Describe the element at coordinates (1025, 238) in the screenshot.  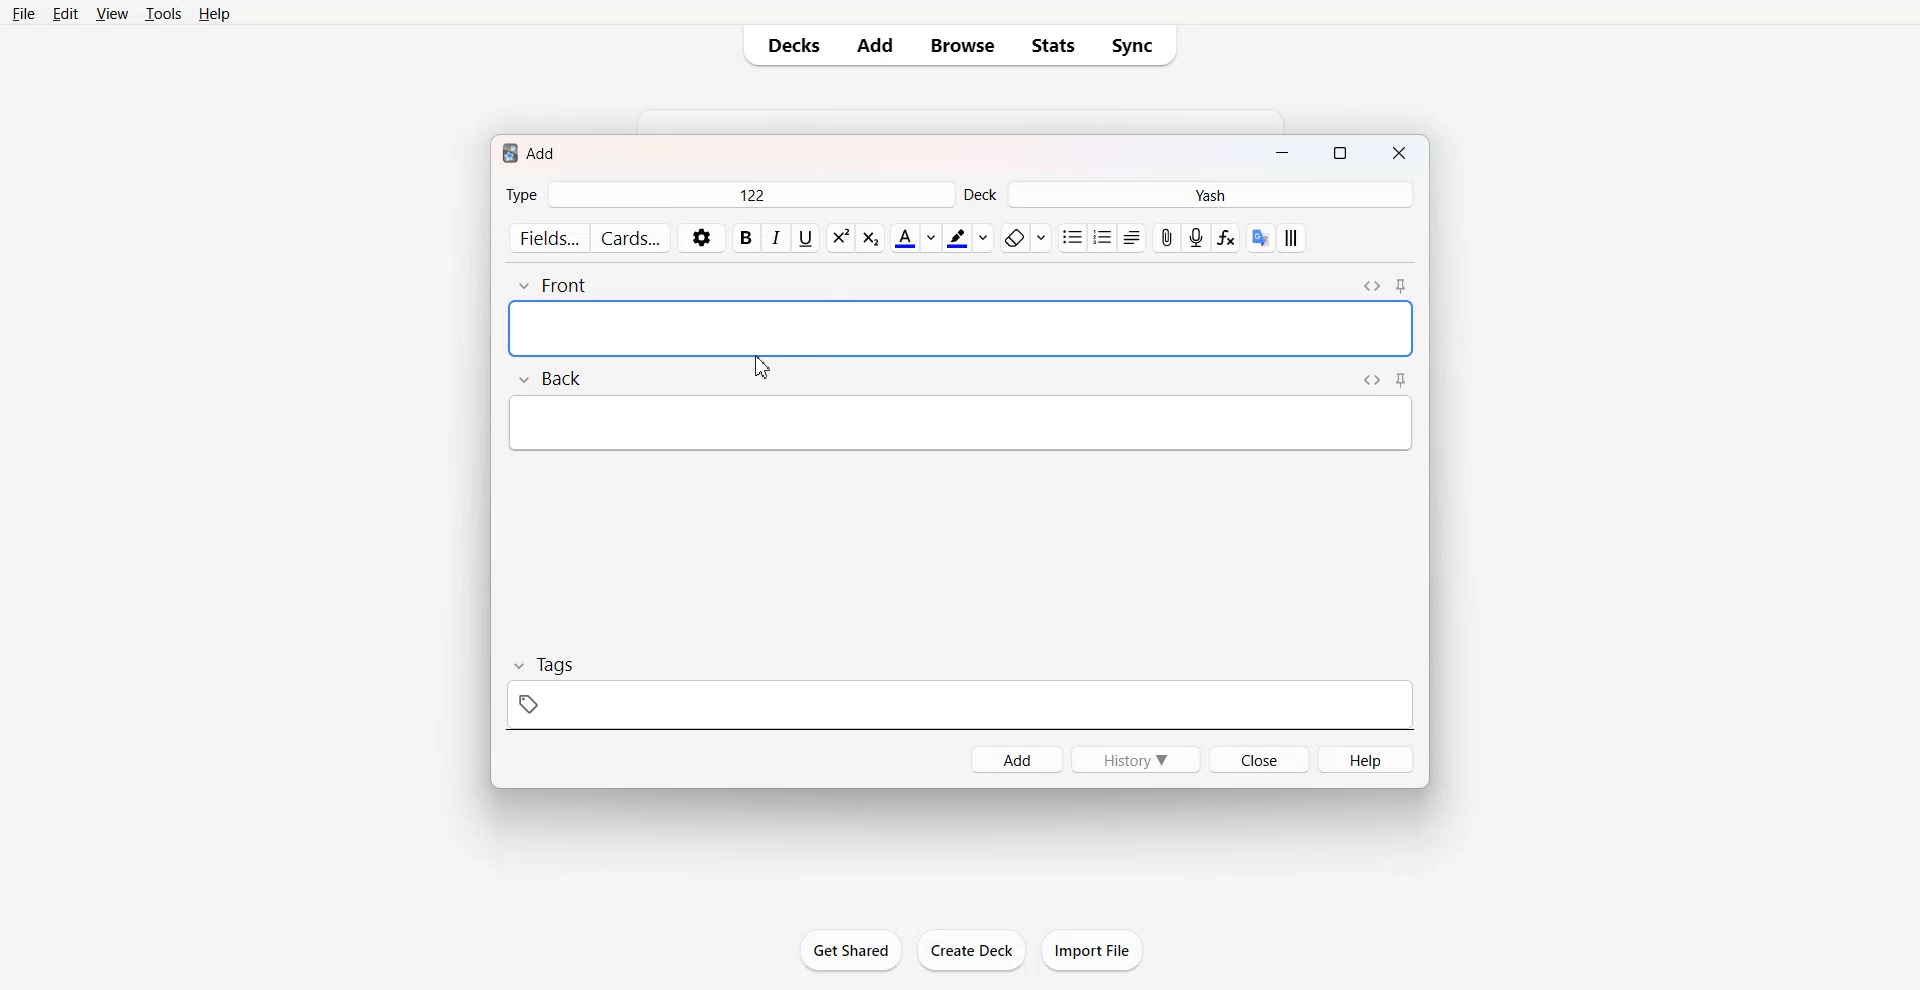
I see `Remove Format` at that location.